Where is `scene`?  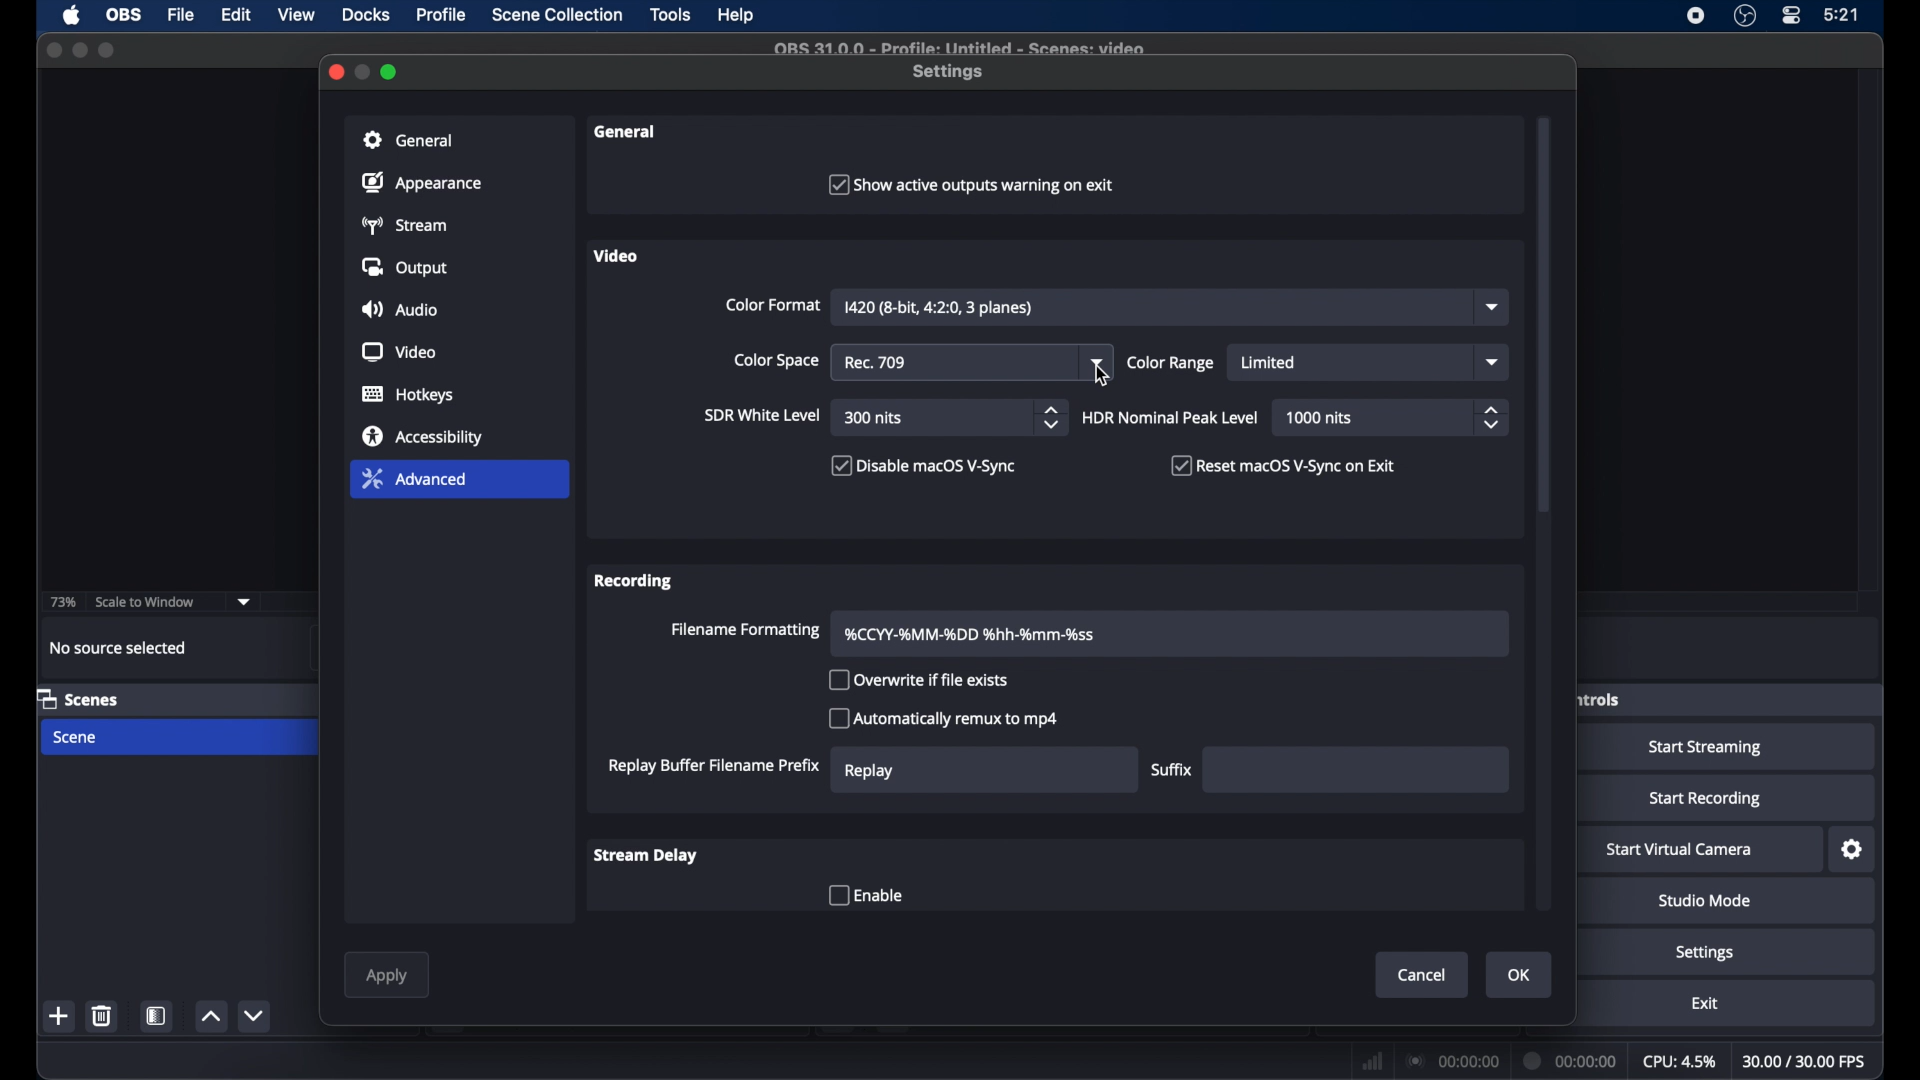
scene is located at coordinates (76, 737).